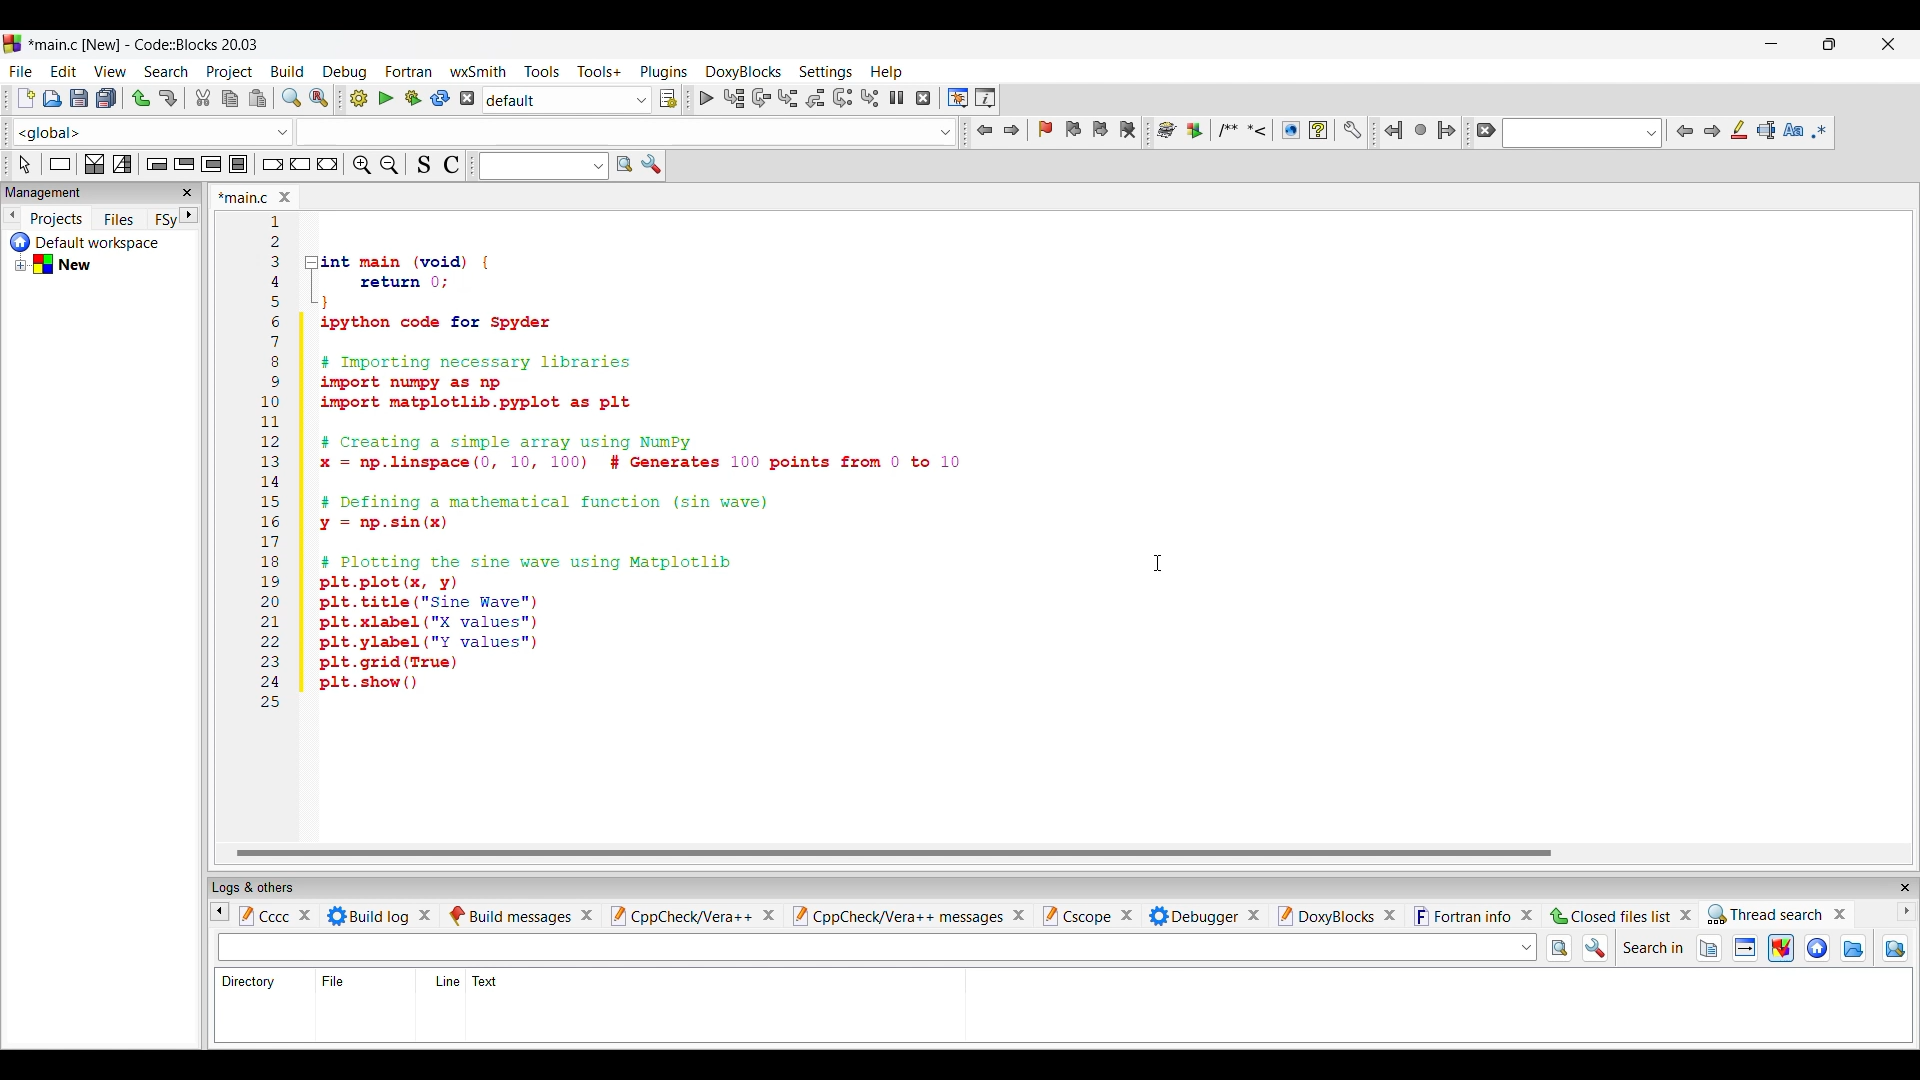 The height and width of the screenshot is (1080, 1920). Describe the element at coordinates (1103, 129) in the screenshot. I see `Next bookmark` at that location.